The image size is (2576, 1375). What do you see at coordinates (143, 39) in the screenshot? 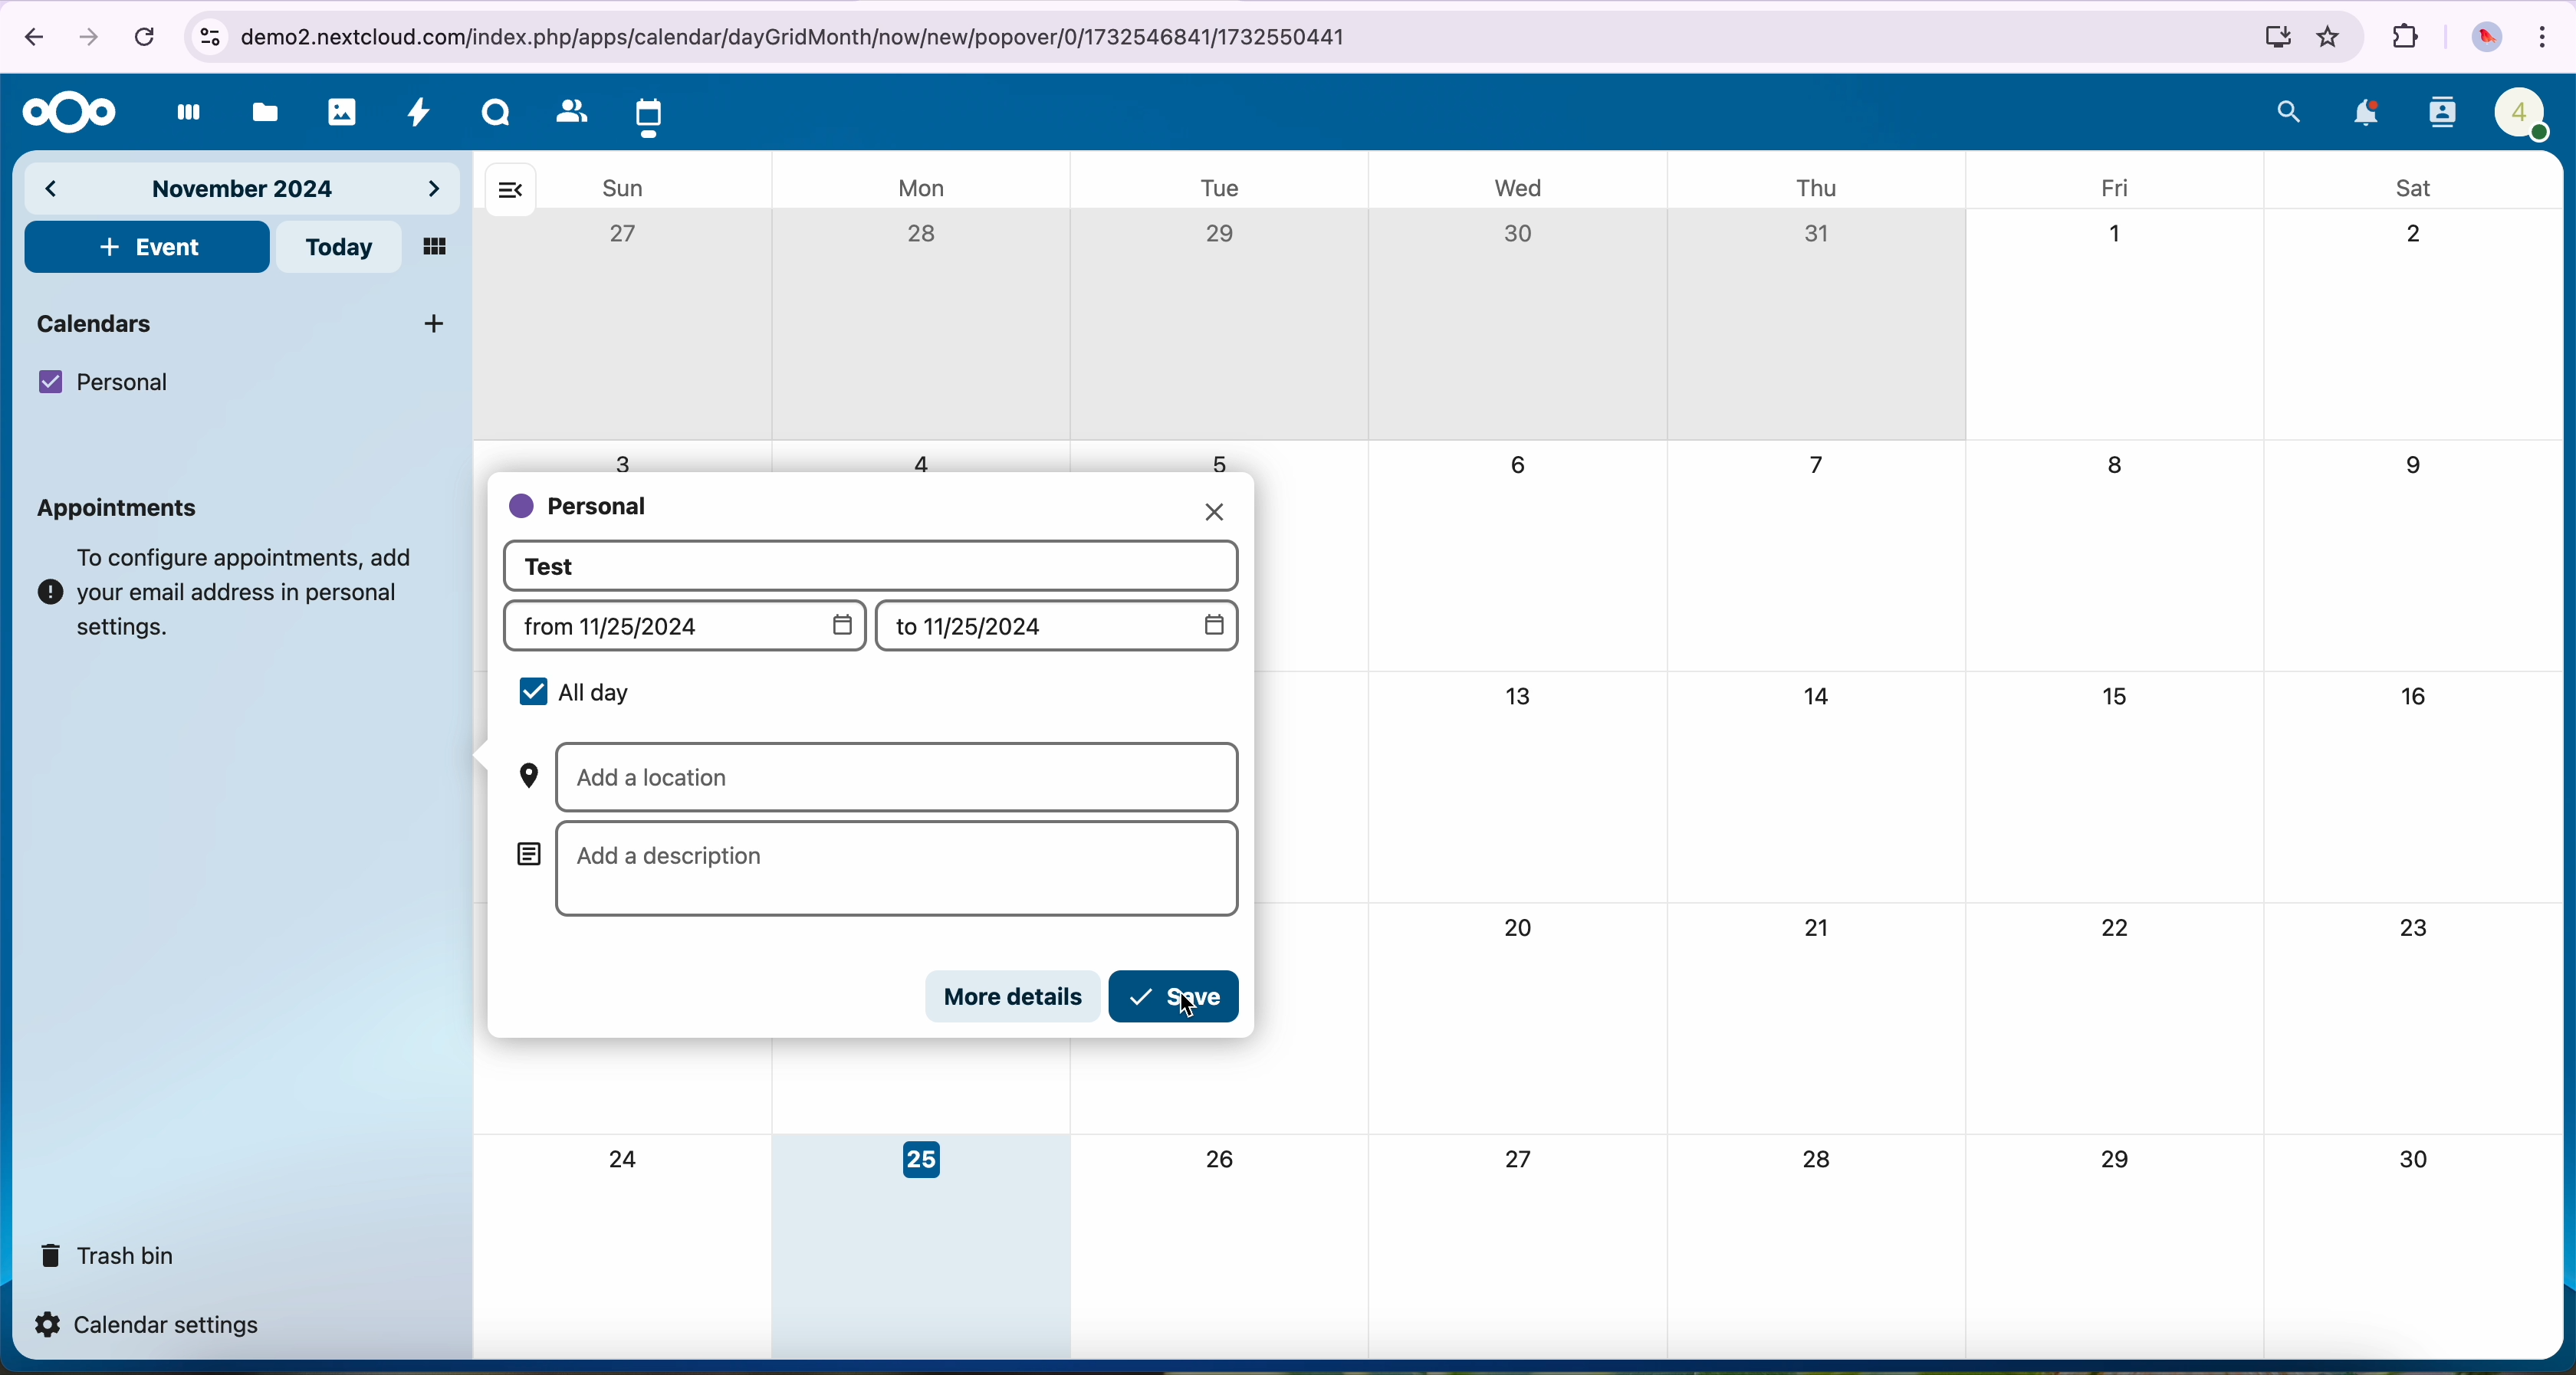
I see `cancel` at bounding box center [143, 39].